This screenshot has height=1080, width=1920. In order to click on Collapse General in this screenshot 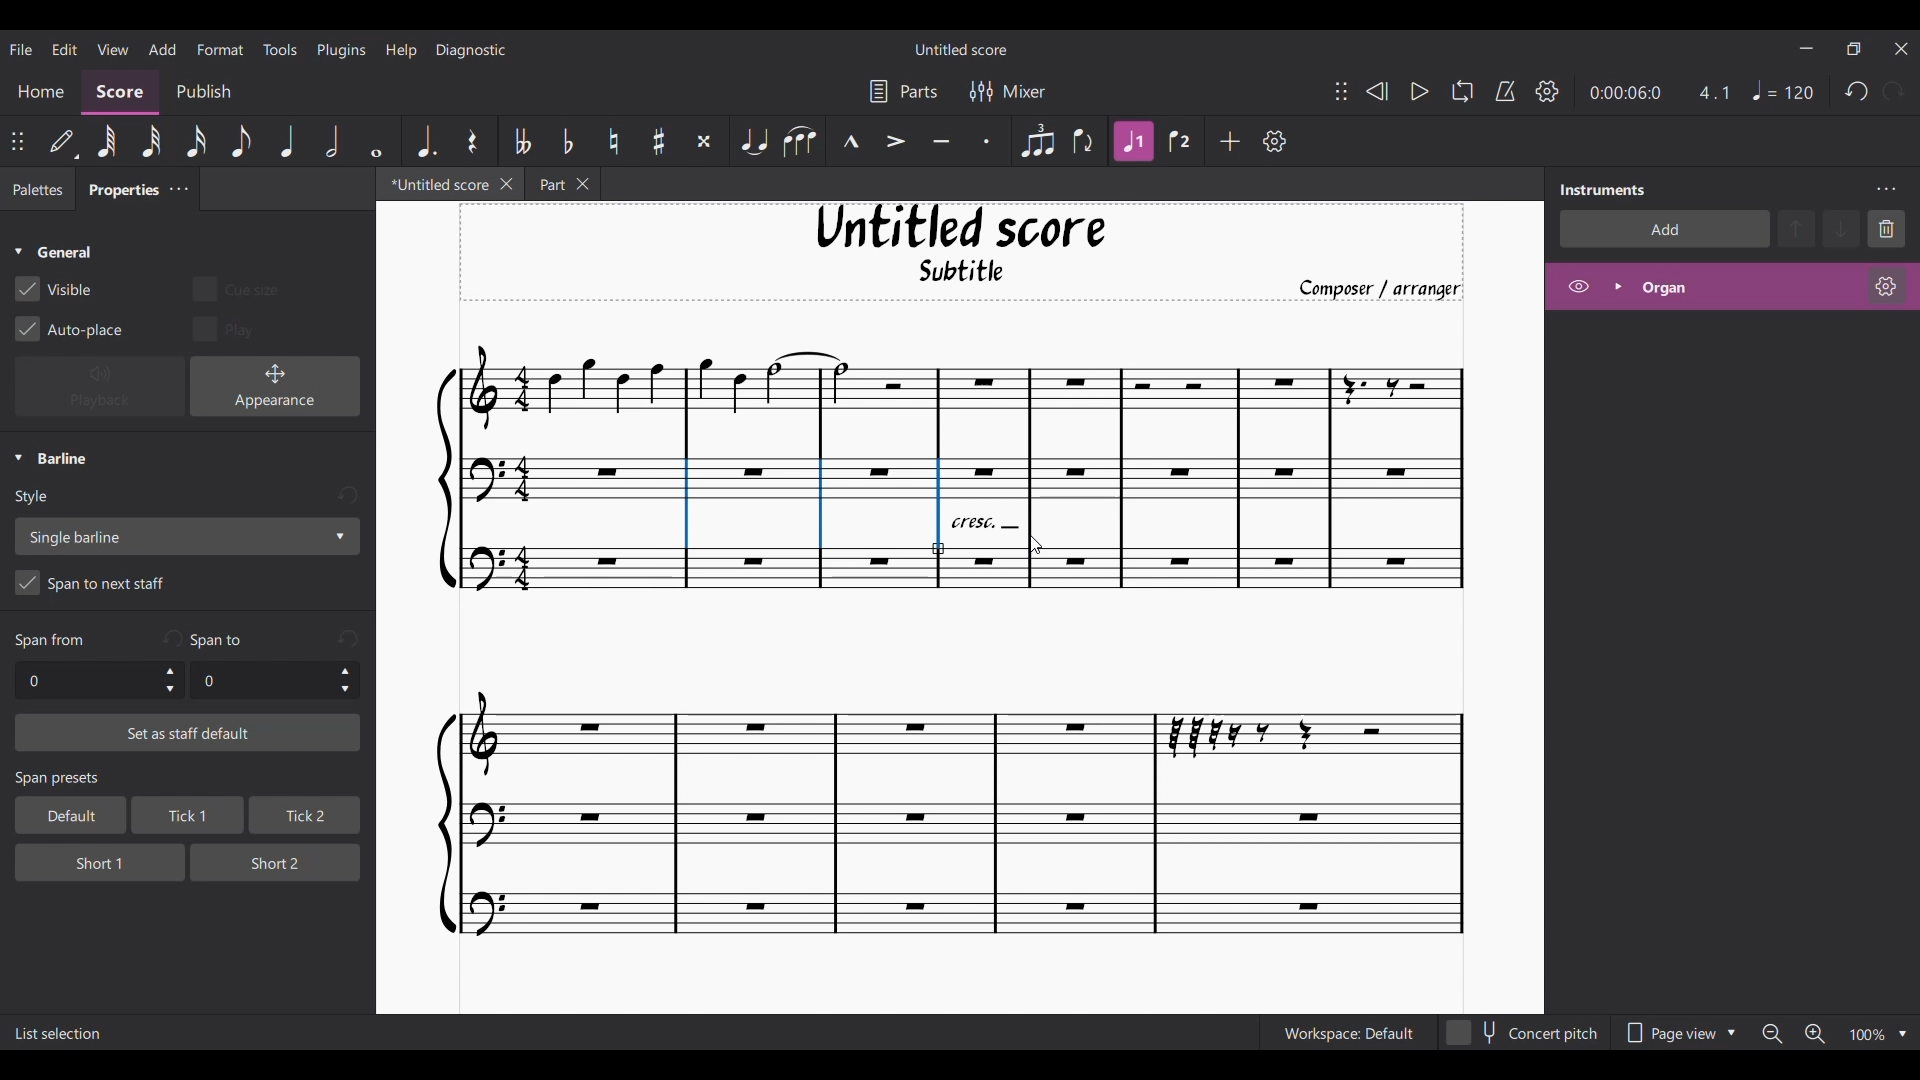, I will do `click(54, 253)`.